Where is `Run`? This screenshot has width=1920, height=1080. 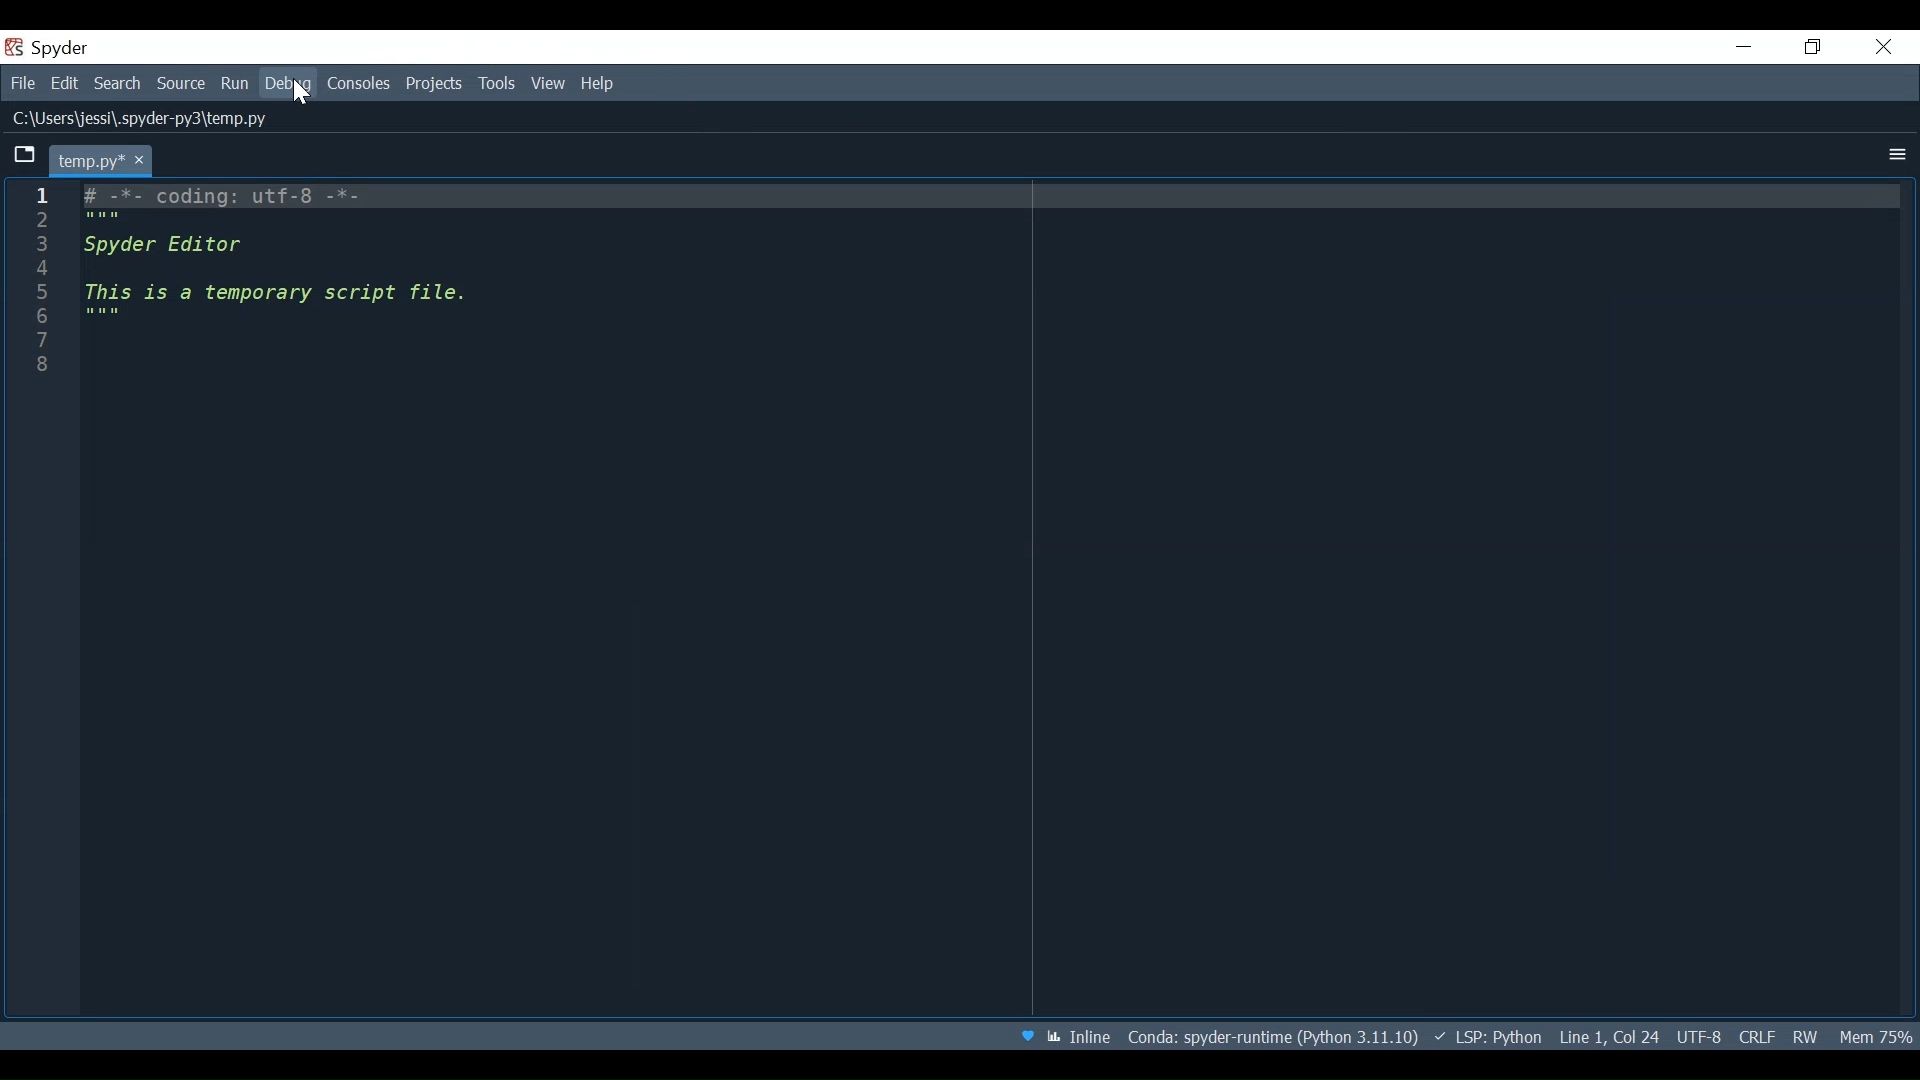
Run is located at coordinates (235, 85).